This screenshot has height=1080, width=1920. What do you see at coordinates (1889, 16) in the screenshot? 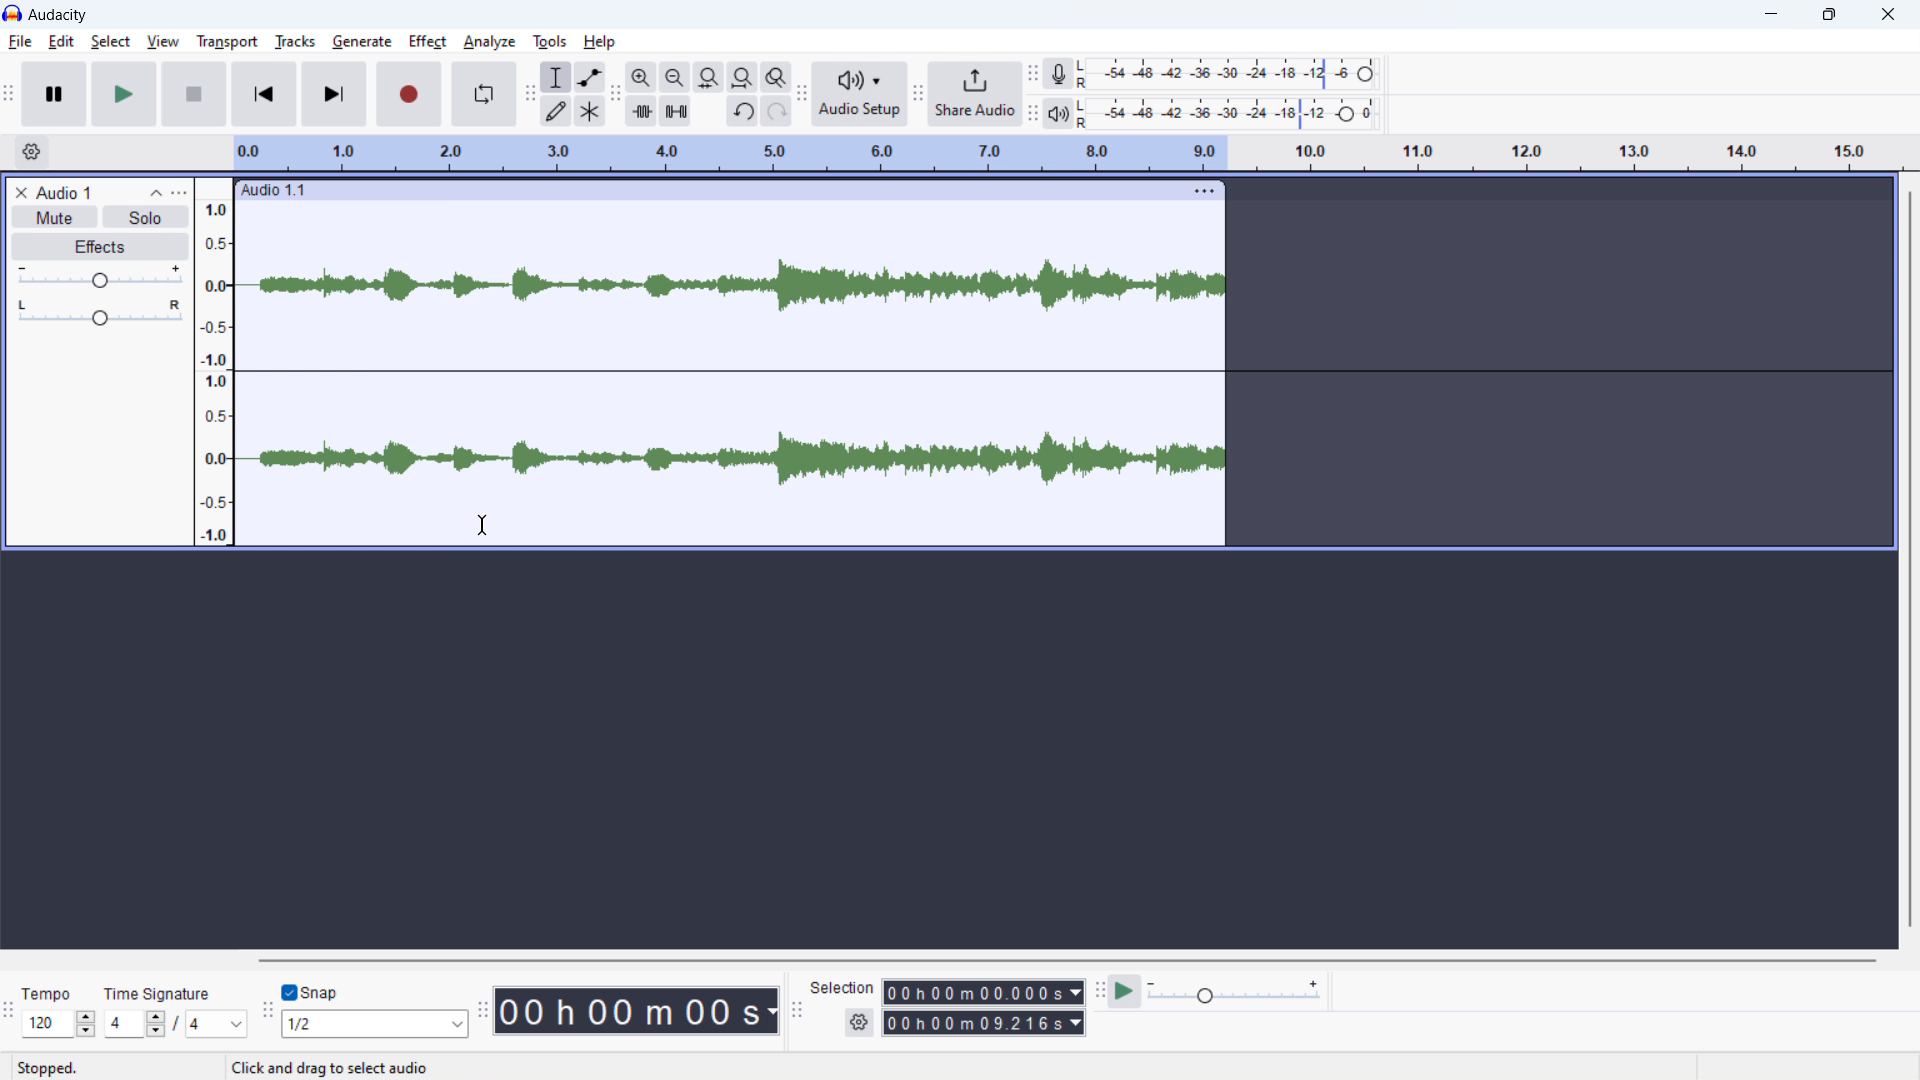
I see `close` at bounding box center [1889, 16].